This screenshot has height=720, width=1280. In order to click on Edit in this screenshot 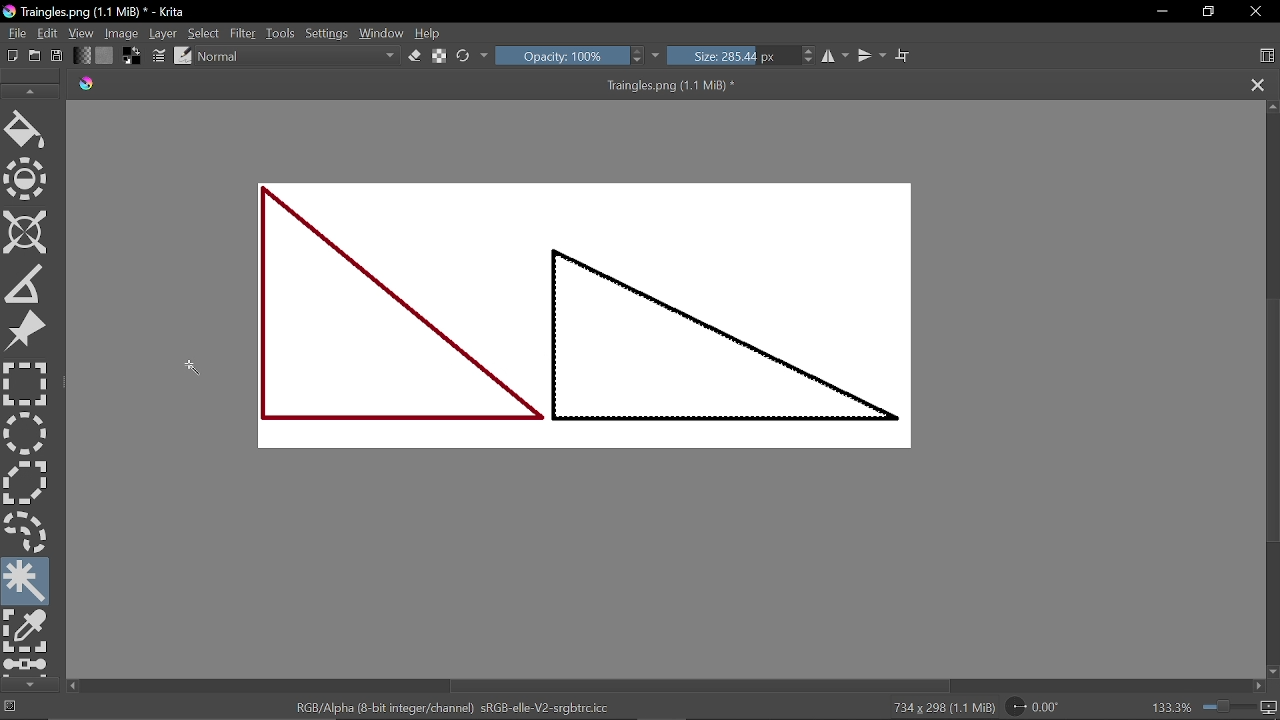, I will do `click(48, 34)`.